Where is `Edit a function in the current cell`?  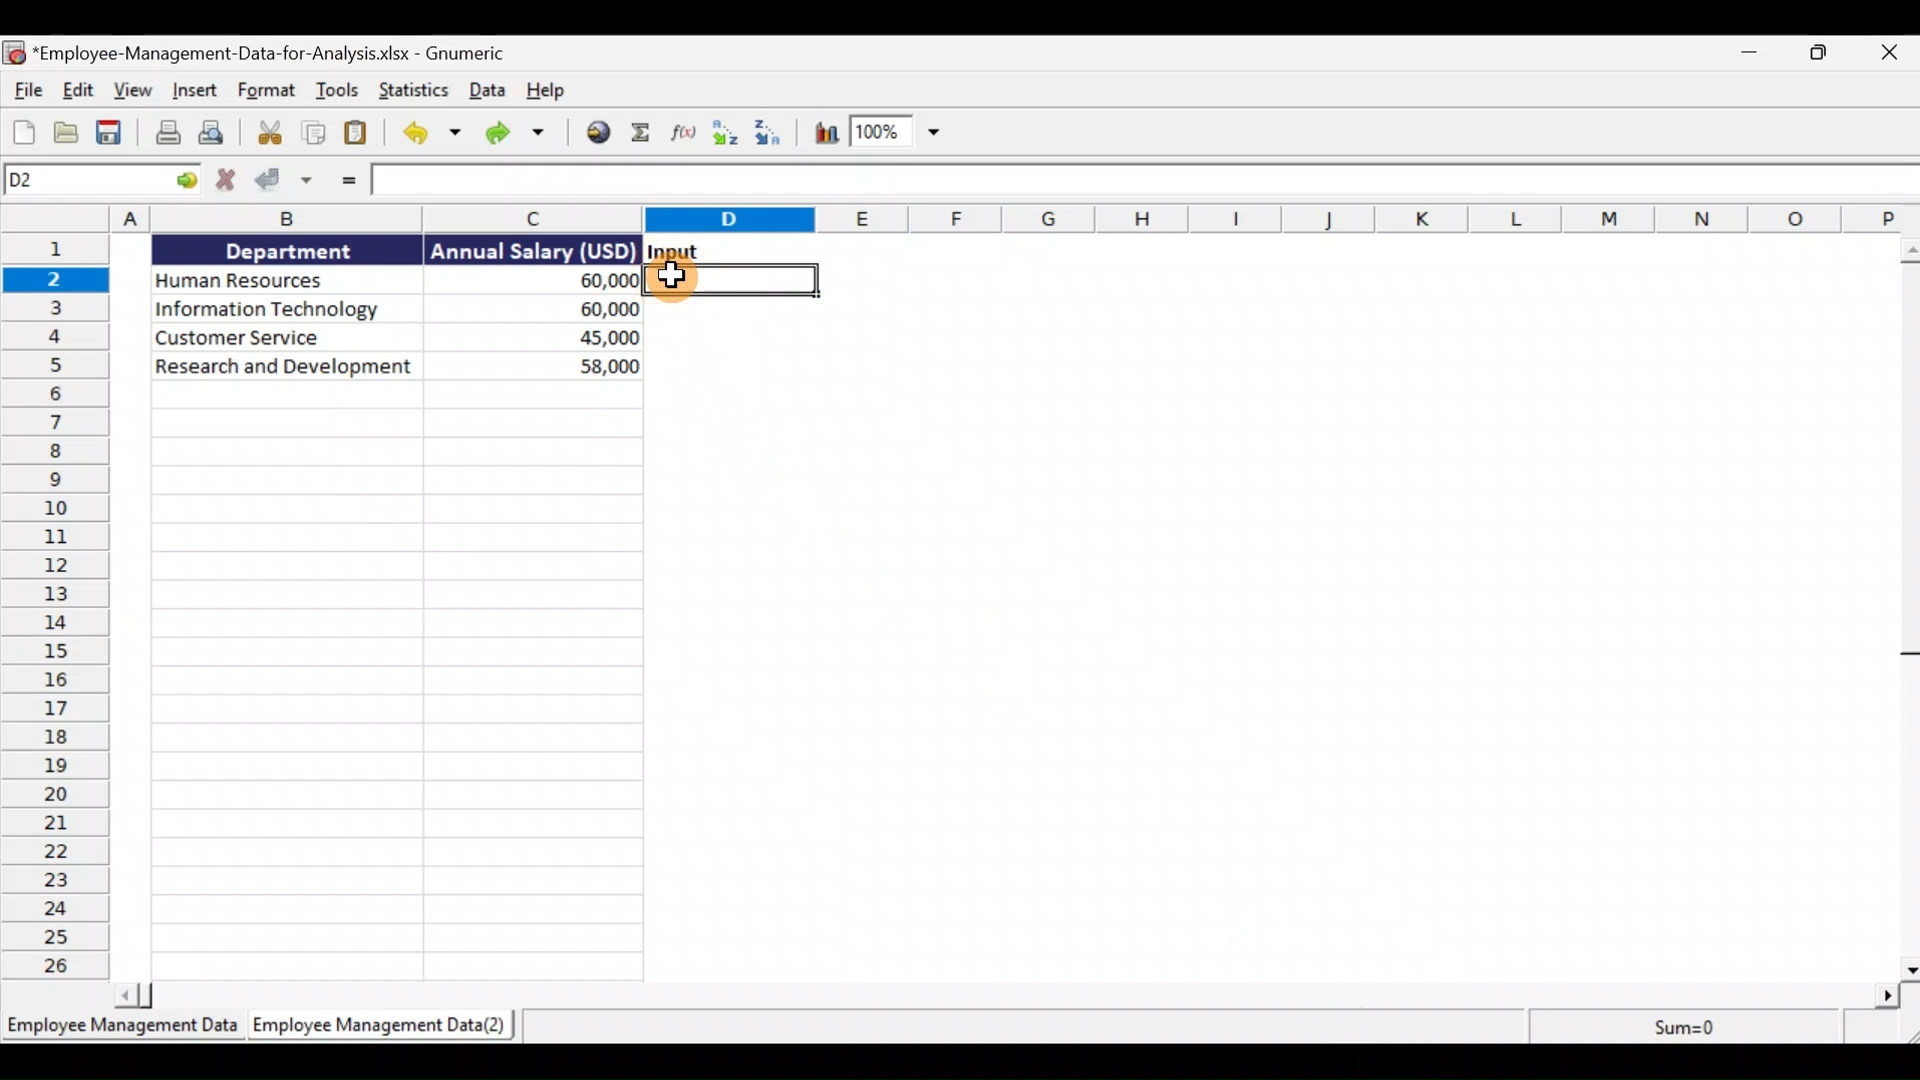 Edit a function in the current cell is located at coordinates (682, 134).